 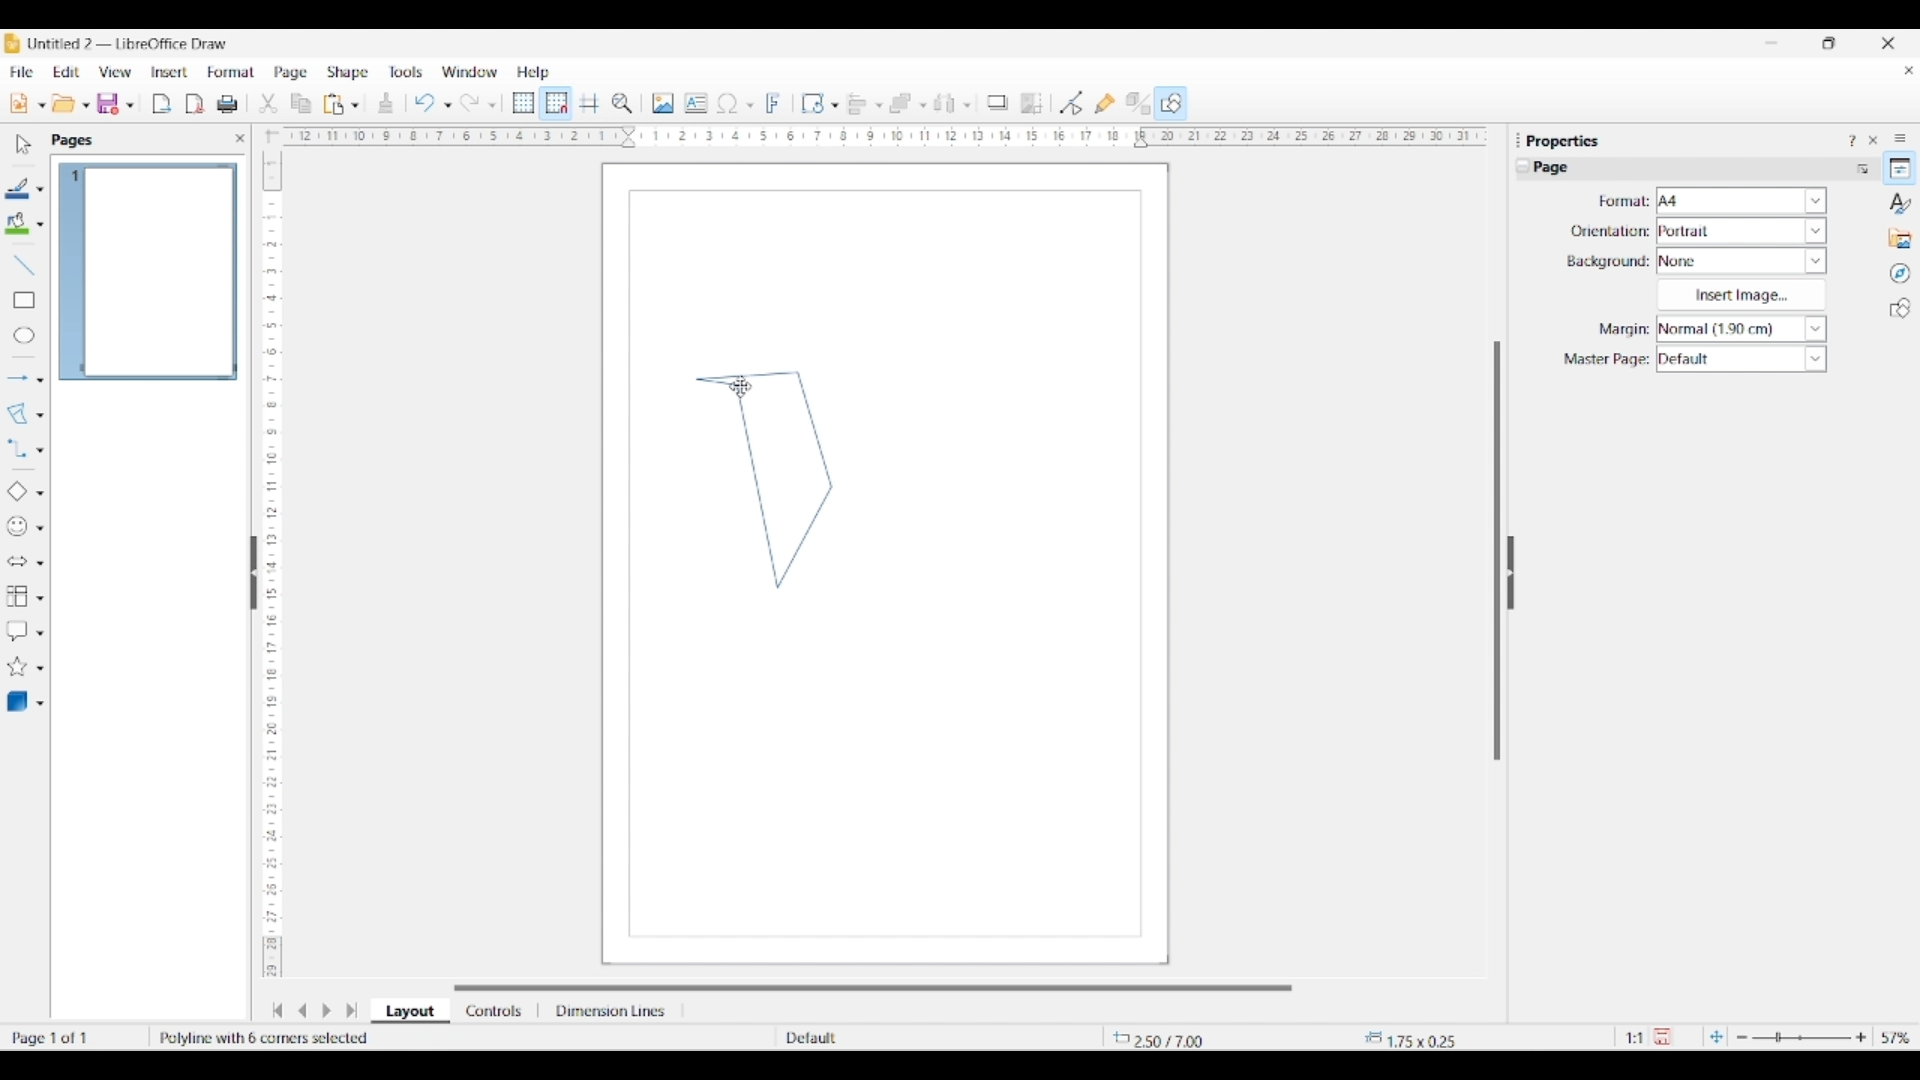 What do you see at coordinates (40, 450) in the screenshot?
I see `Connector options` at bounding box center [40, 450].